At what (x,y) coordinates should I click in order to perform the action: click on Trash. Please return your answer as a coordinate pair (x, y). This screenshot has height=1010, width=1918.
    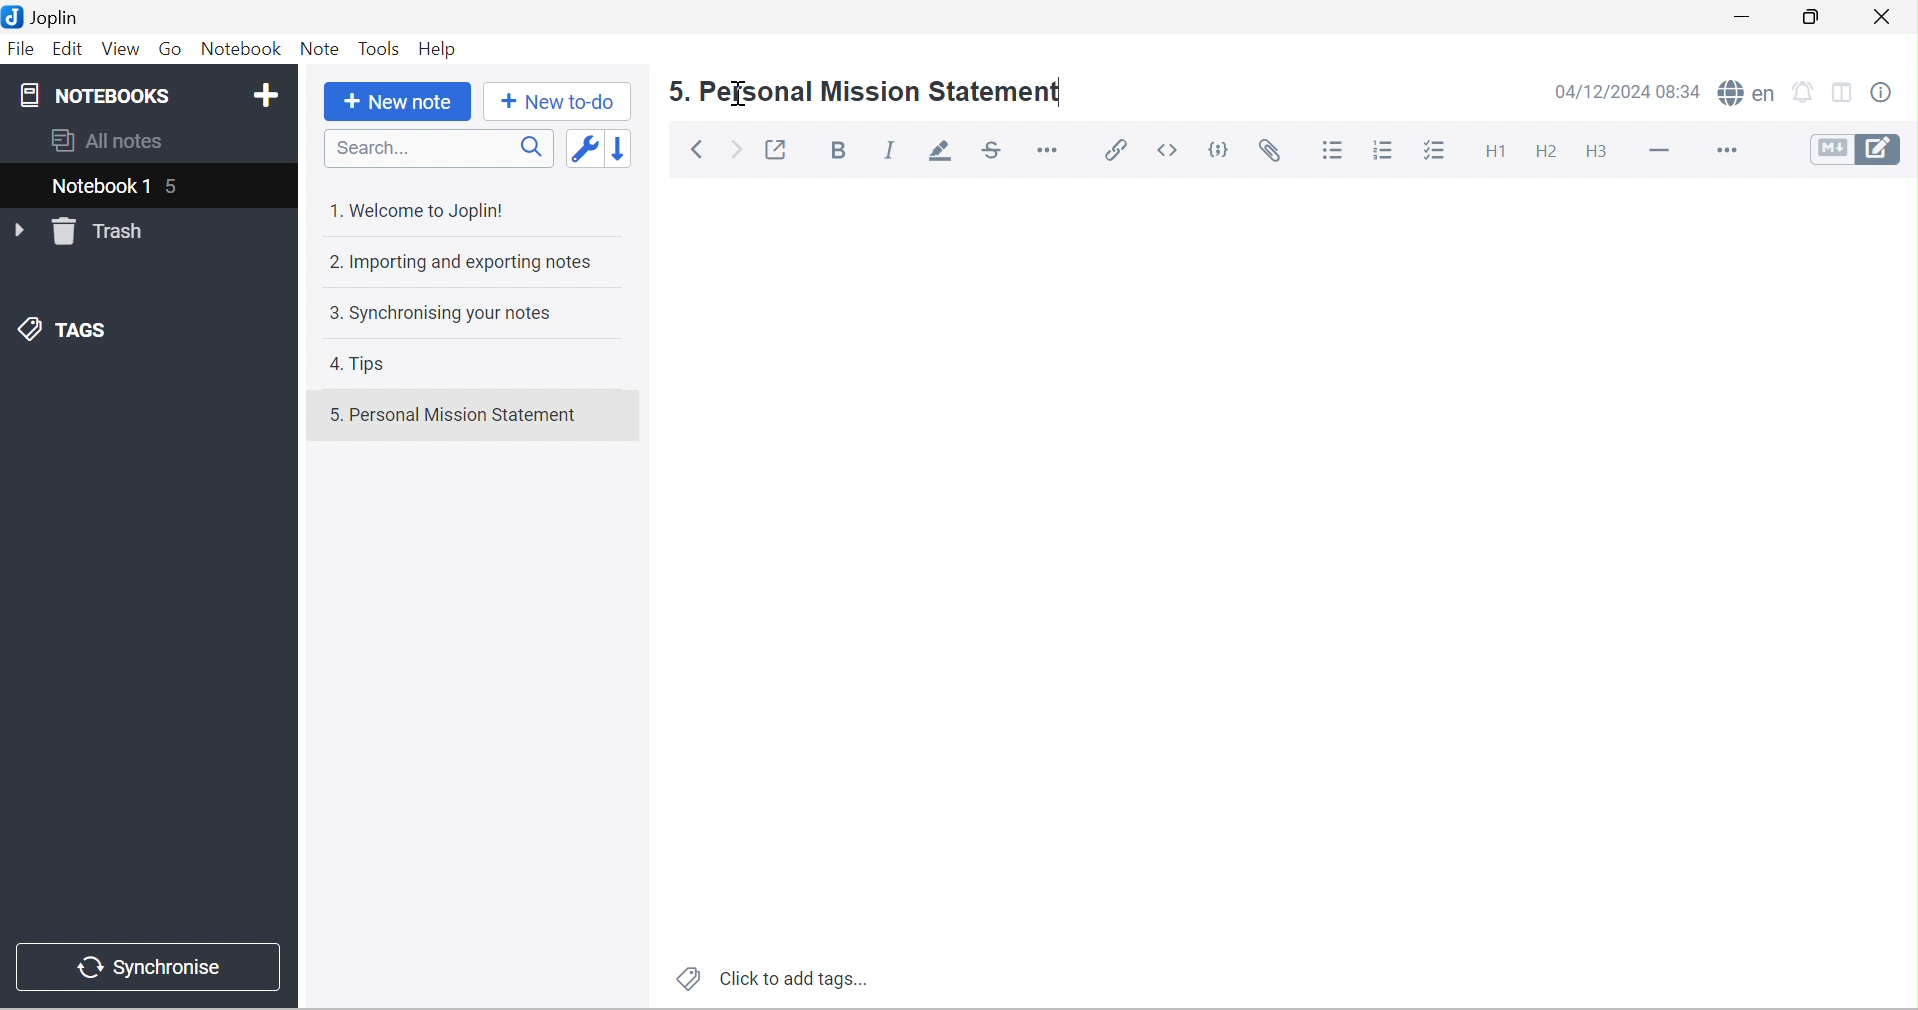
    Looking at the image, I should click on (103, 232).